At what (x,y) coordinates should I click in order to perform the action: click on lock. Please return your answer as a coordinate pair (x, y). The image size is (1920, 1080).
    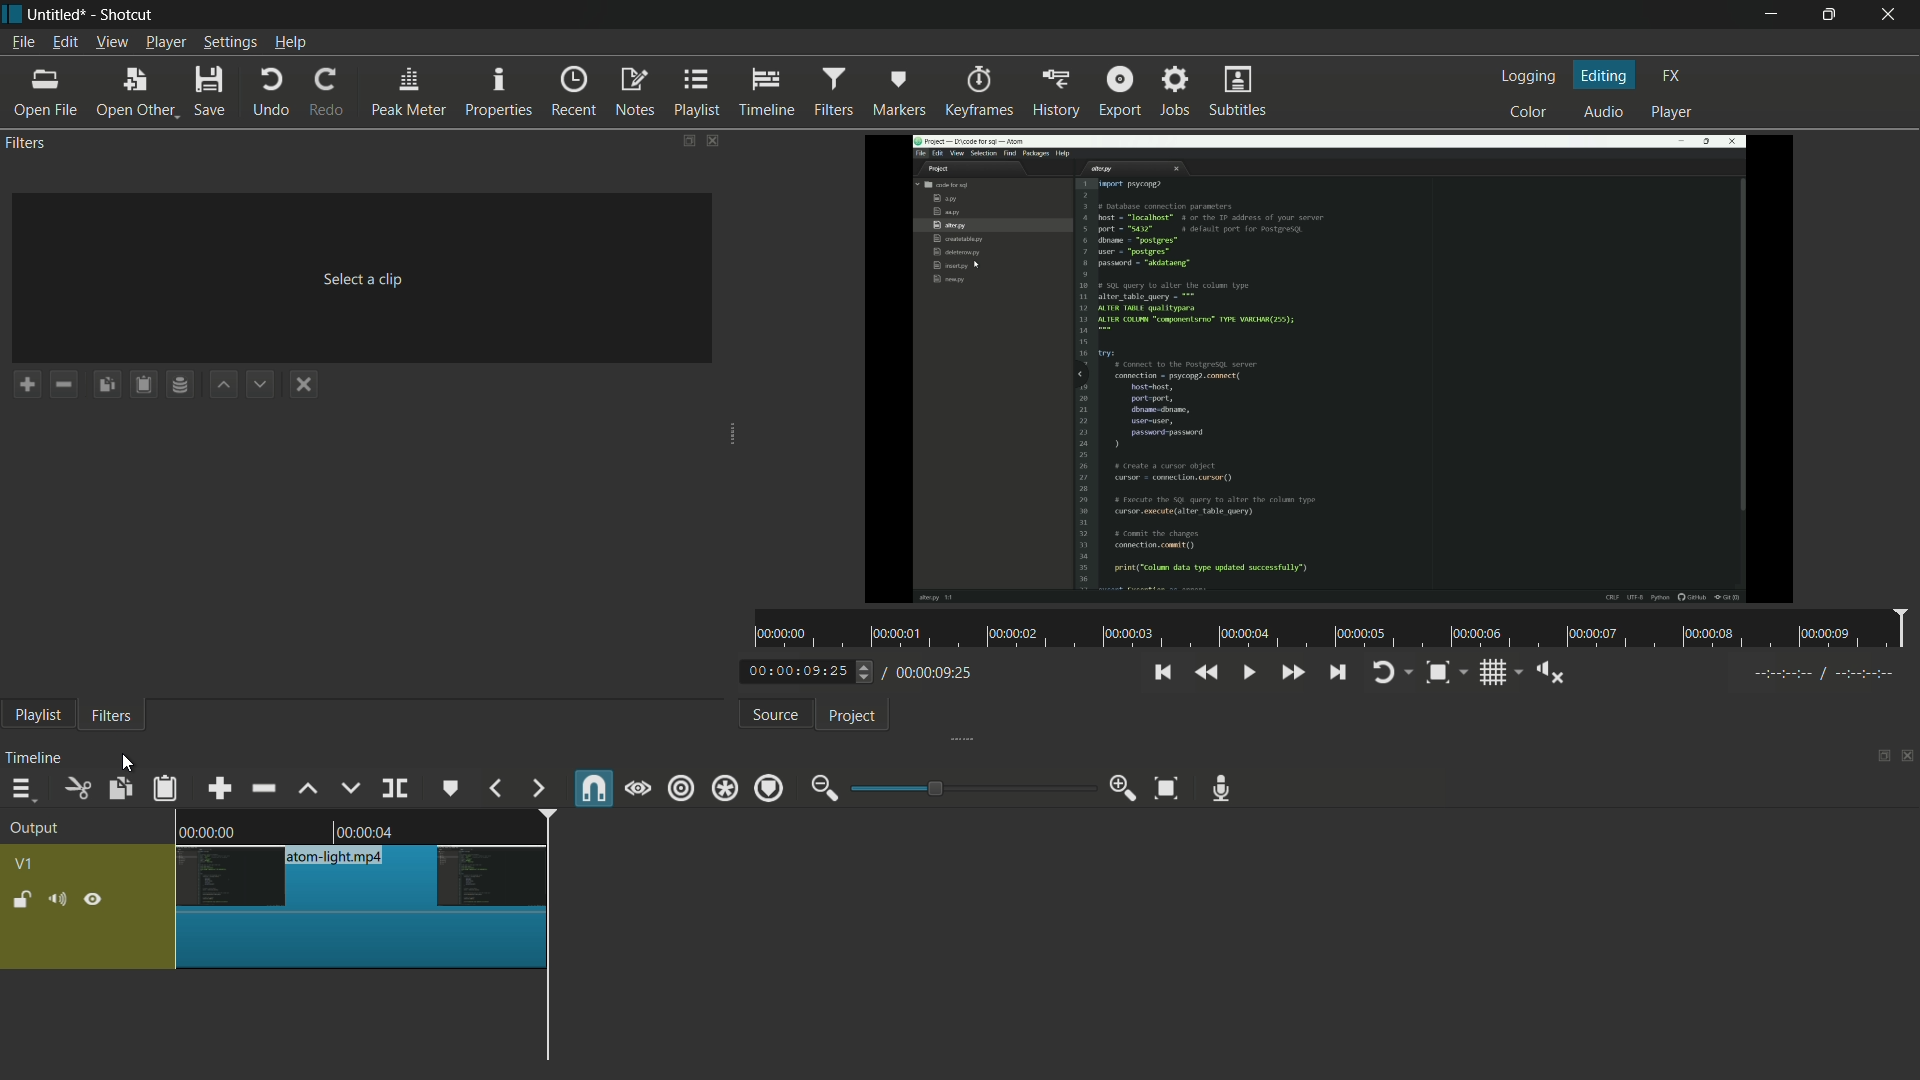
    Looking at the image, I should click on (22, 901).